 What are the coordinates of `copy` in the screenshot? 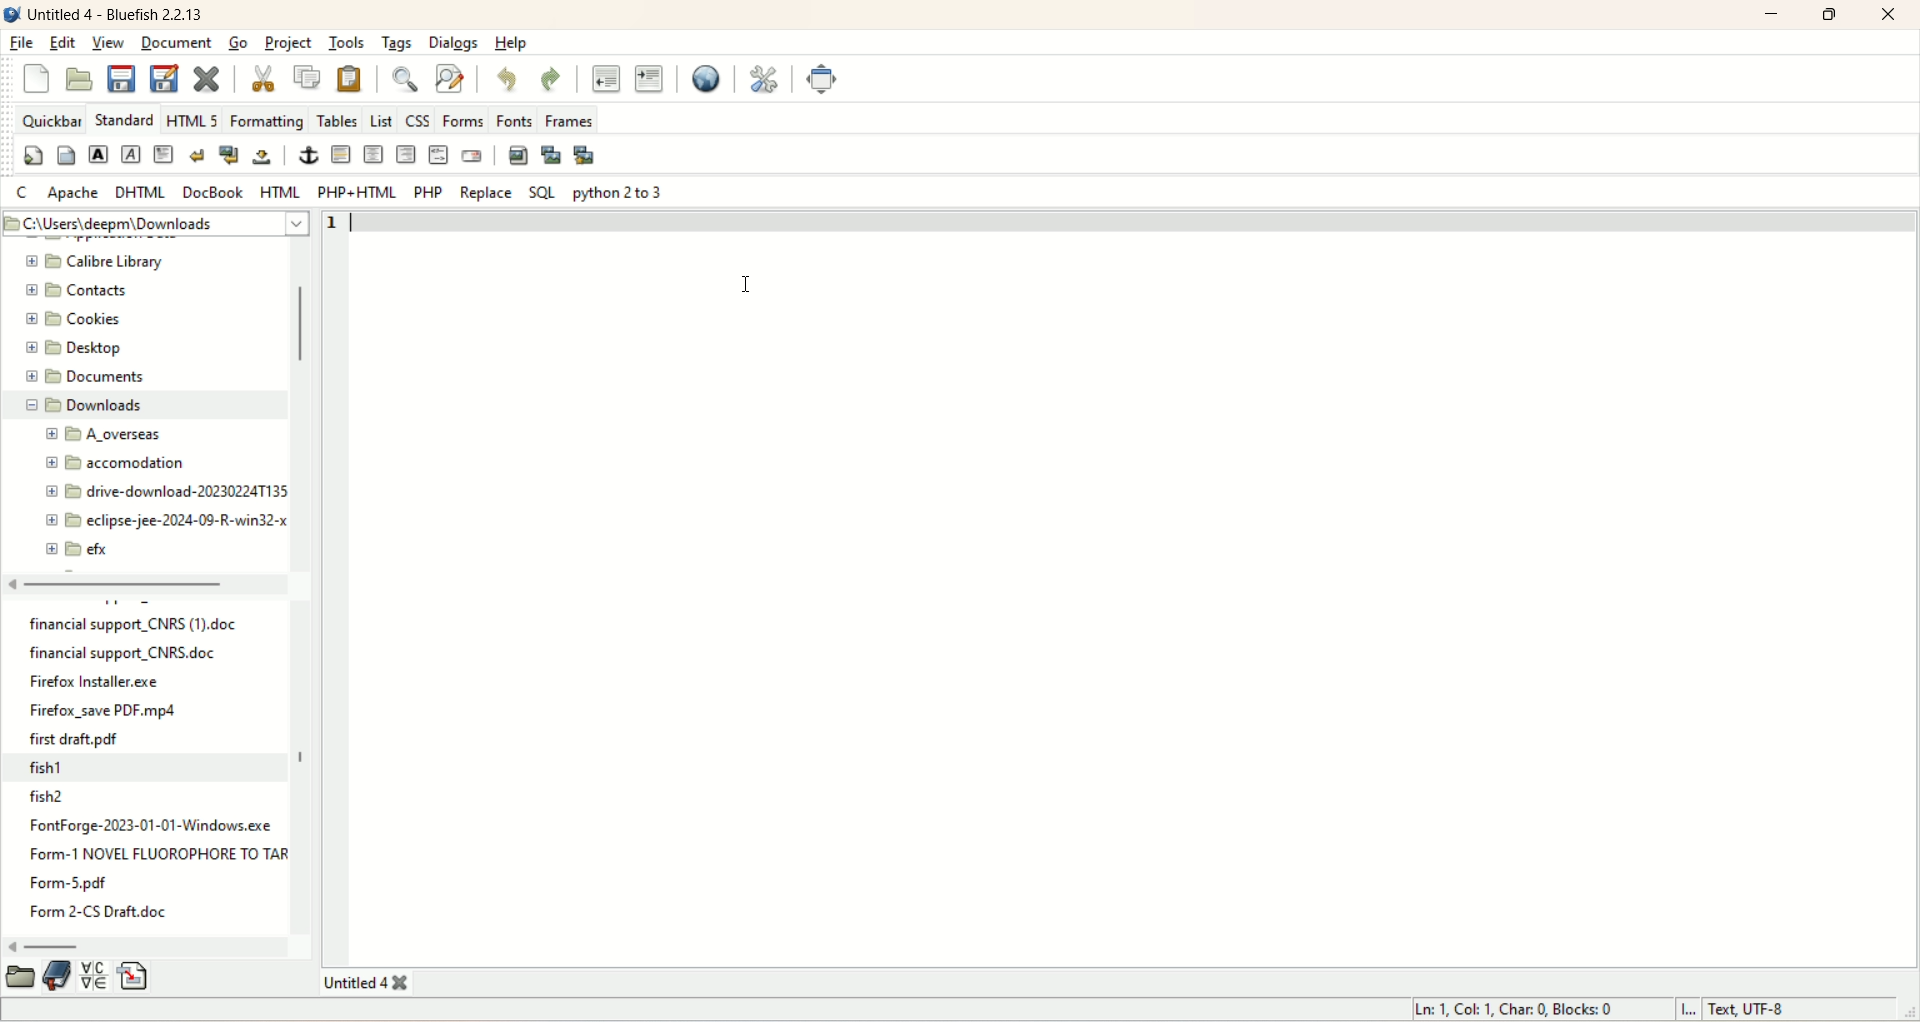 It's located at (308, 76).